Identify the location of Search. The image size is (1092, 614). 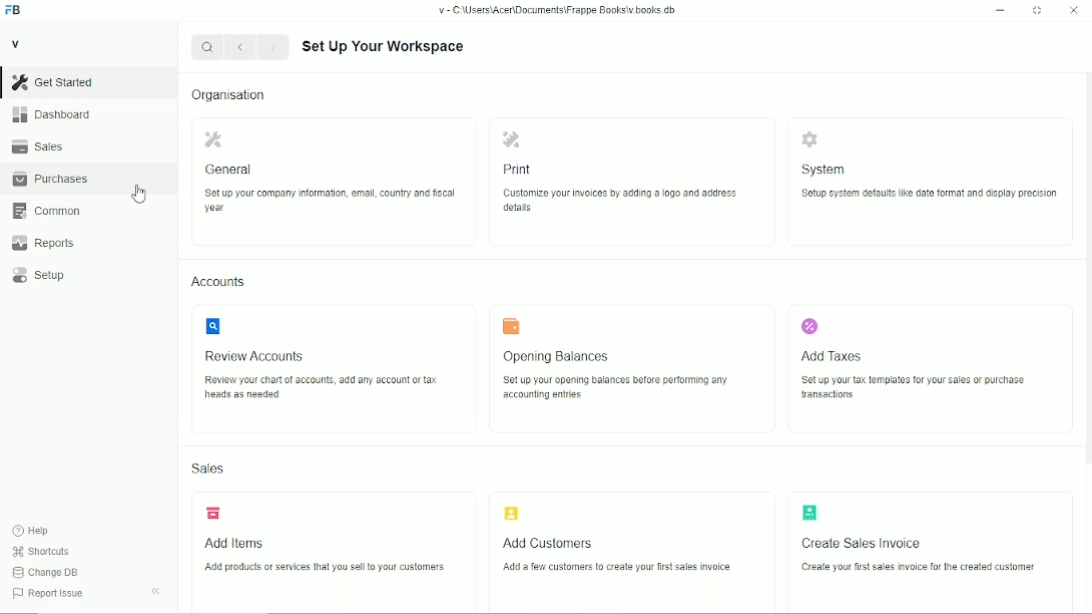
(207, 47).